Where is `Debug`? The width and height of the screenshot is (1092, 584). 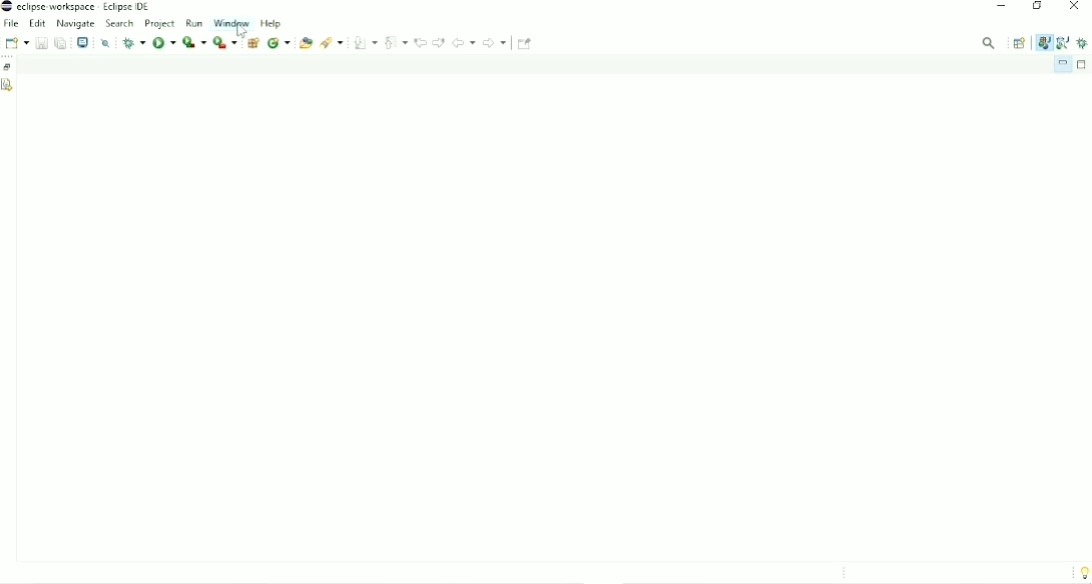
Debug is located at coordinates (133, 42).